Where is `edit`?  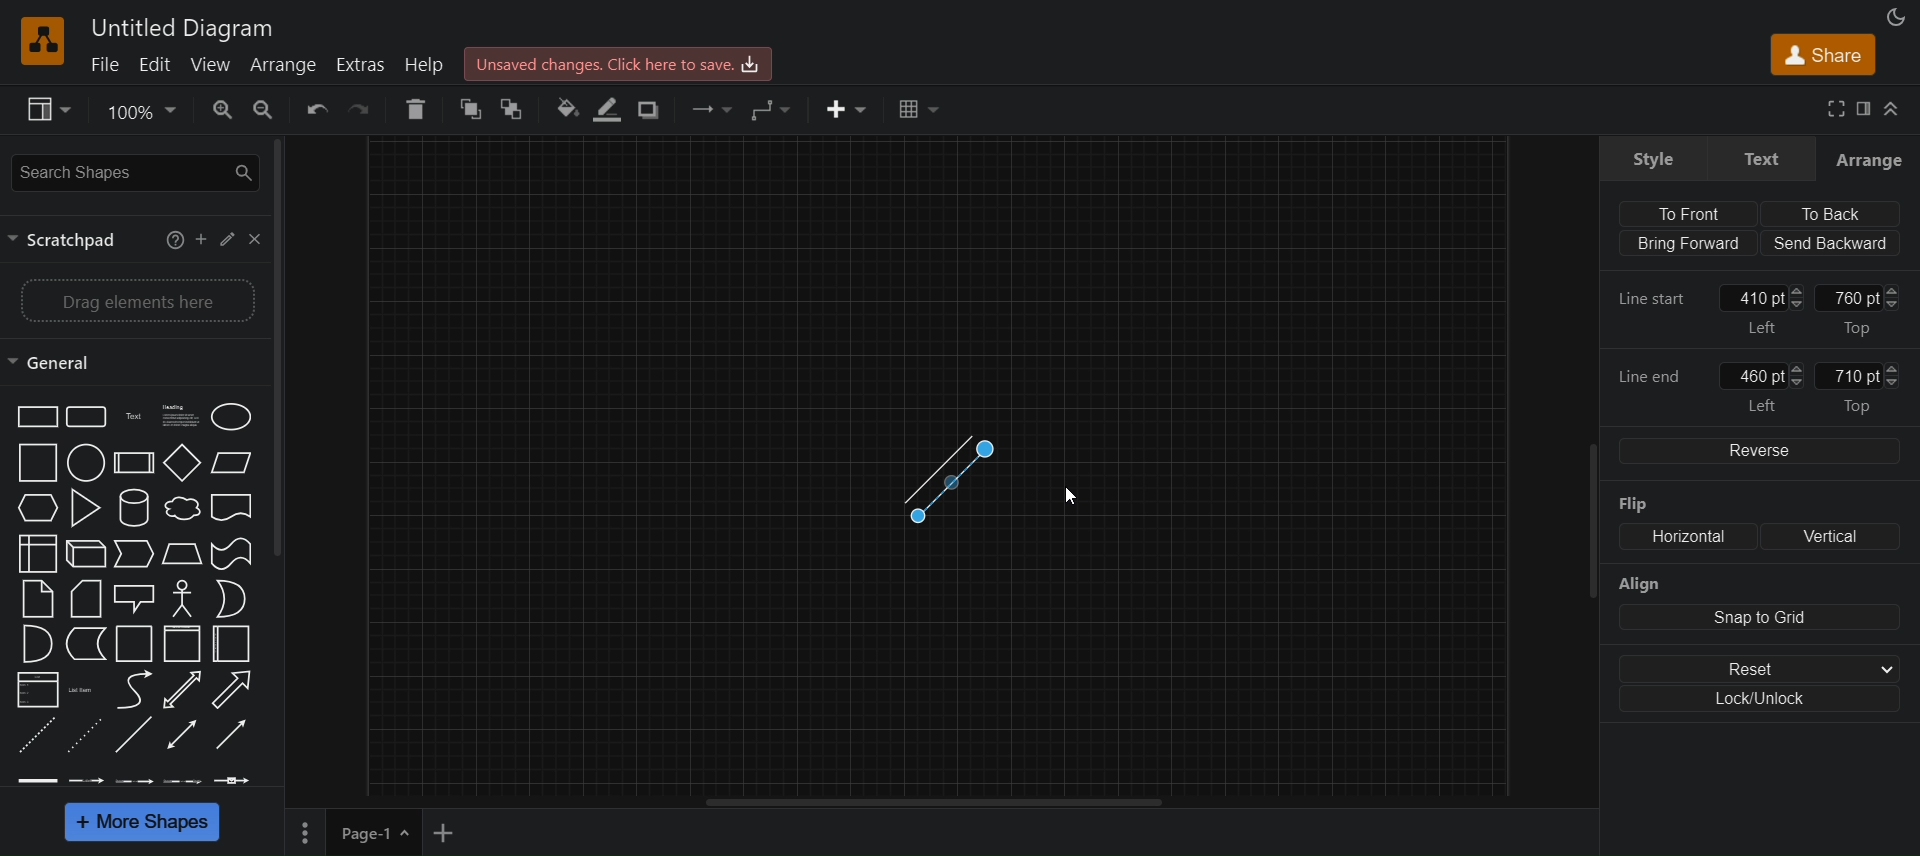
edit is located at coordinates (225, 239).